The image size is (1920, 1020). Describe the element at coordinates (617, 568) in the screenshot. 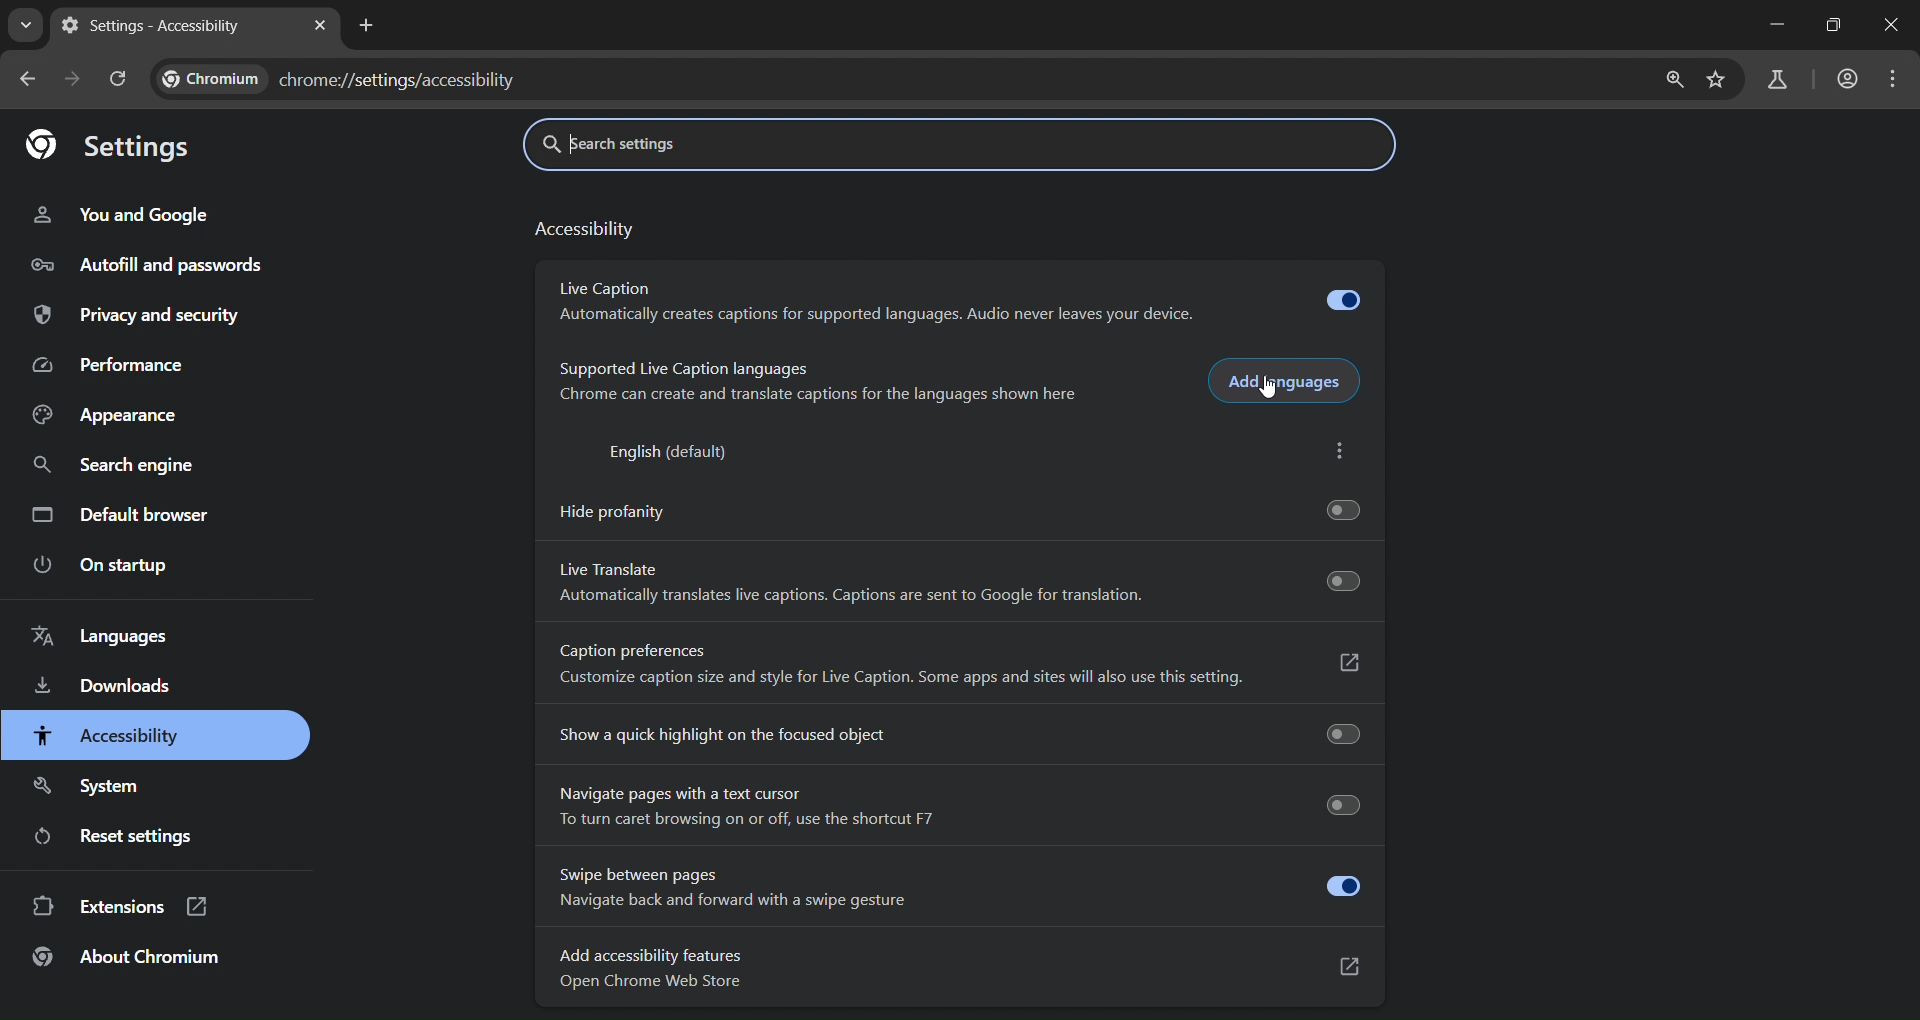

I see `live translate` at that location.